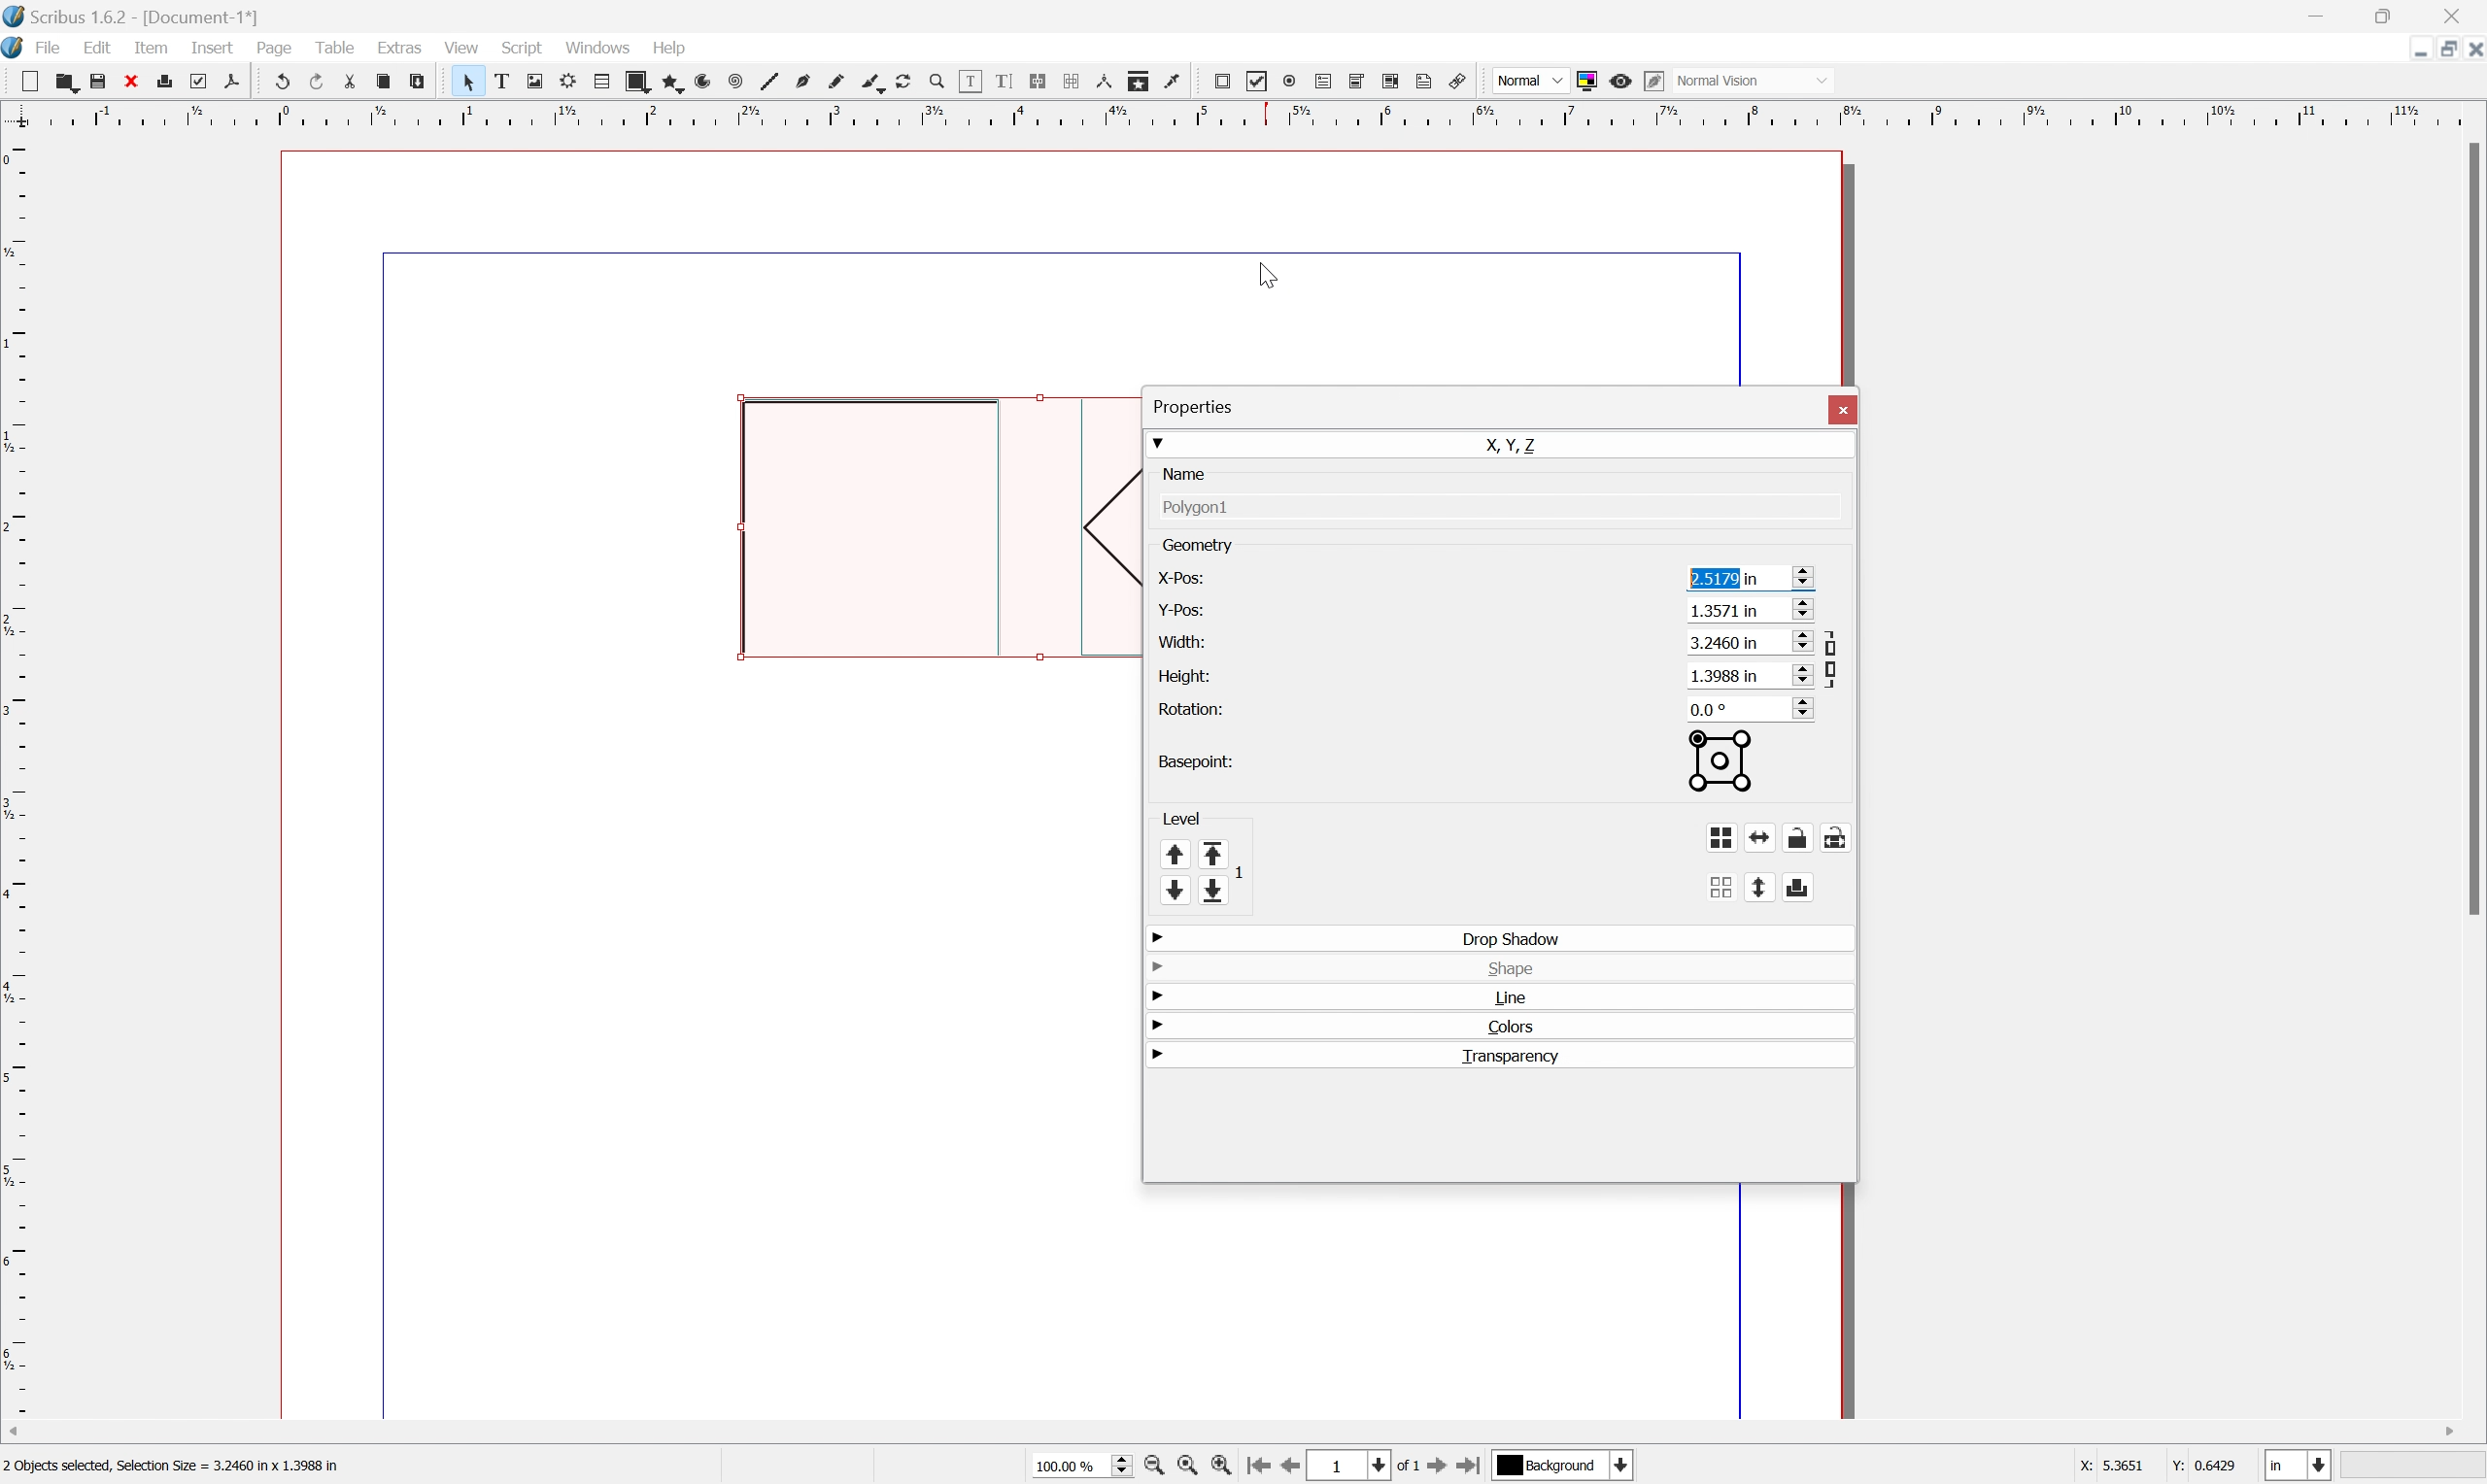  Describe the element at coordinates (1508, 967) in the screenshot. I see `shape` at that location.